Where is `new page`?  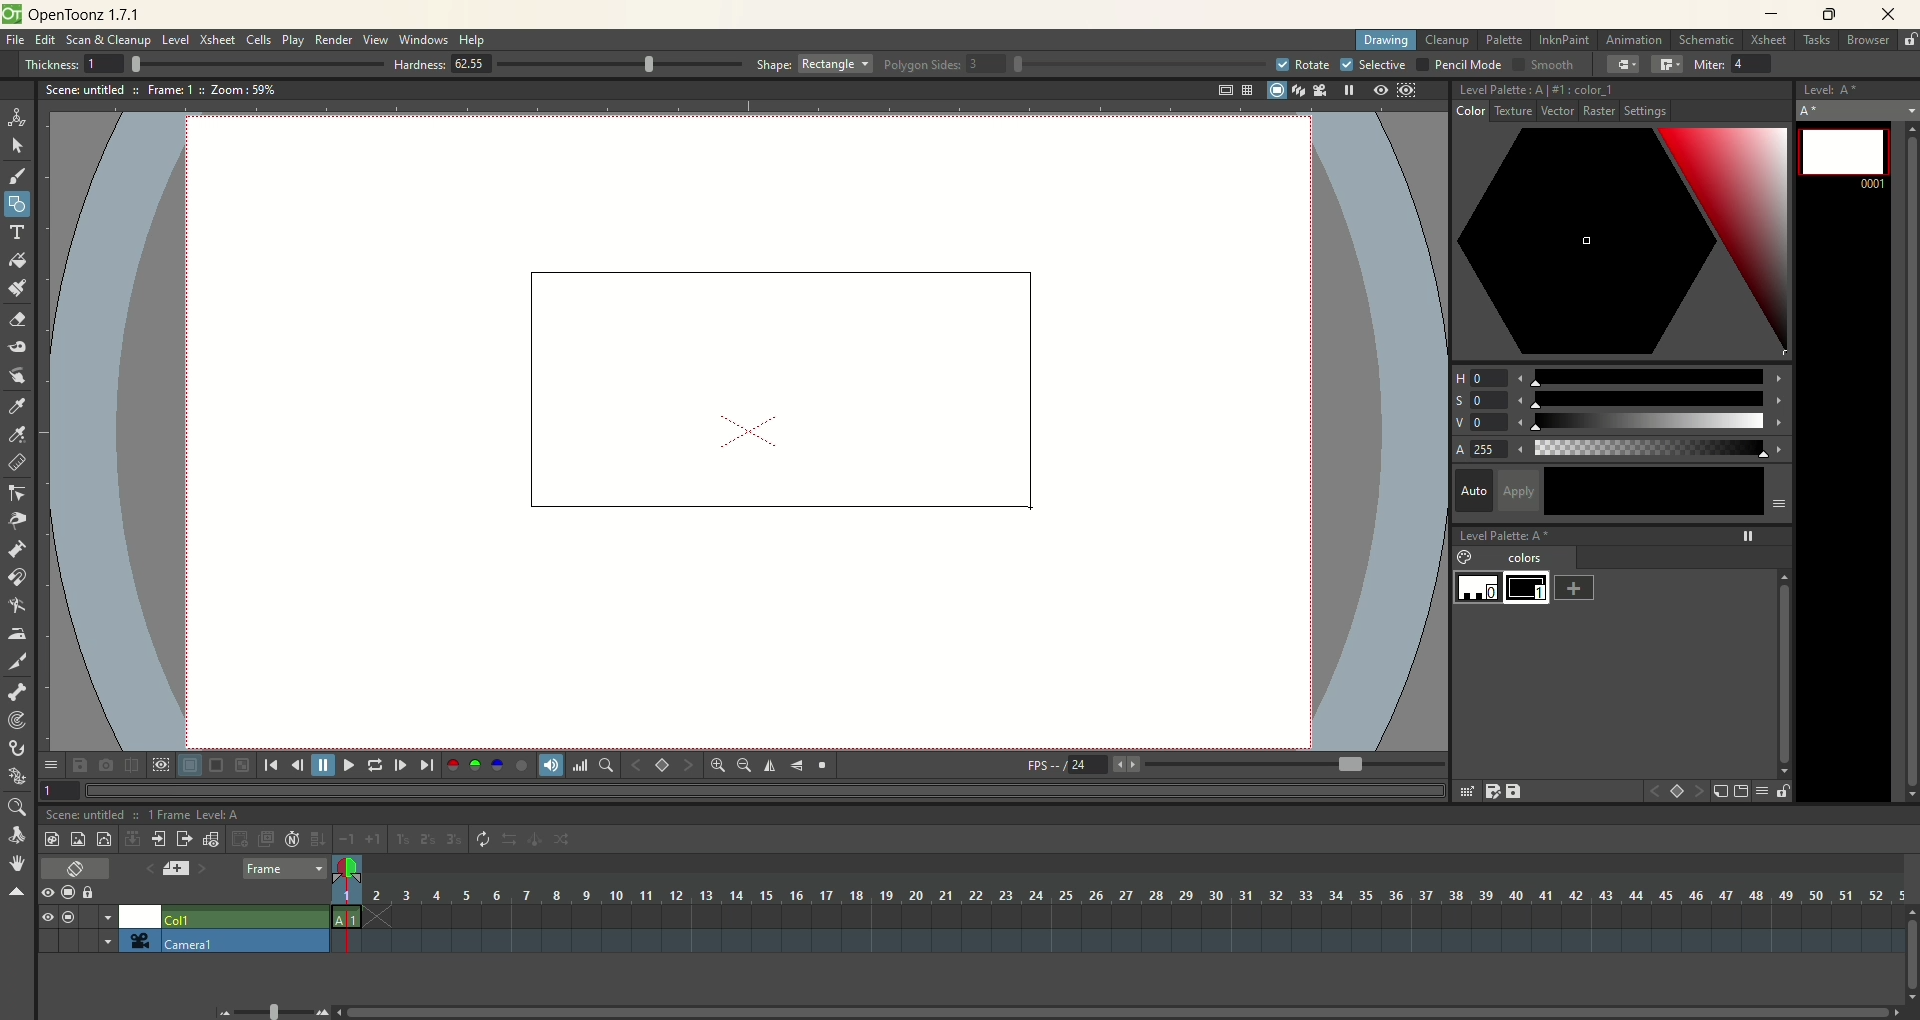
new page is located at coordinates (1739, 792).